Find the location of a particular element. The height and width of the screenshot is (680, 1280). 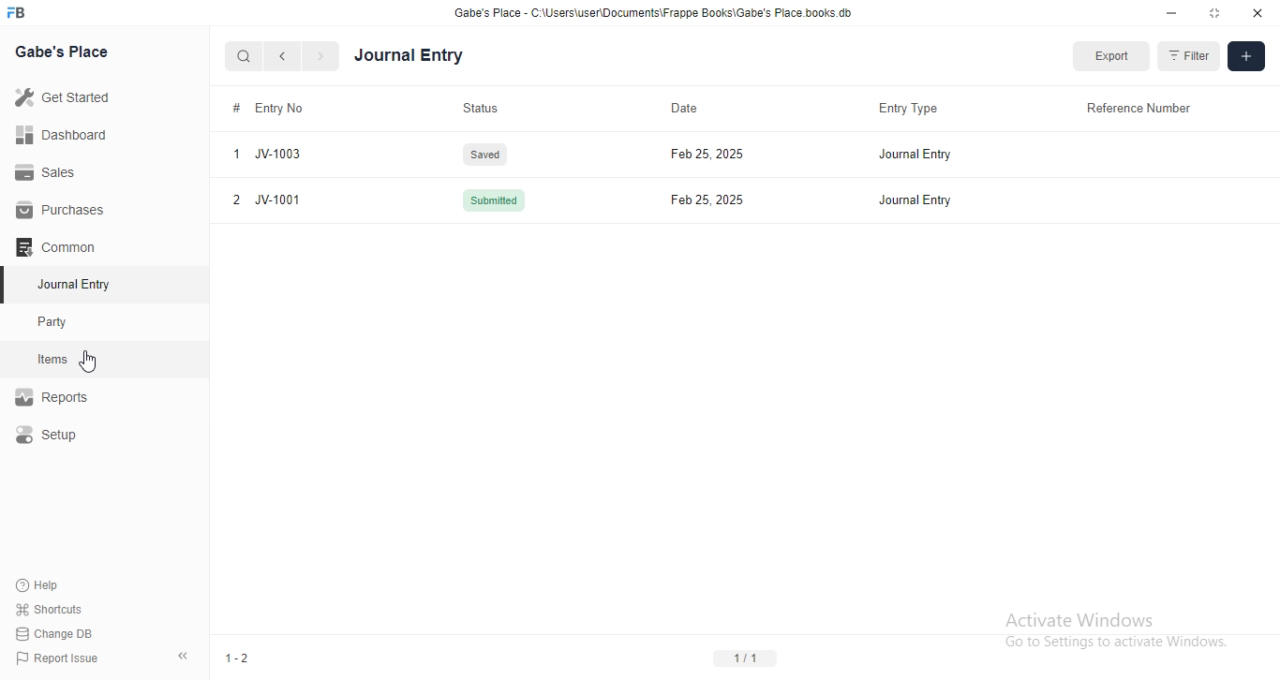

Filter is located at coordinates (1189, 54).